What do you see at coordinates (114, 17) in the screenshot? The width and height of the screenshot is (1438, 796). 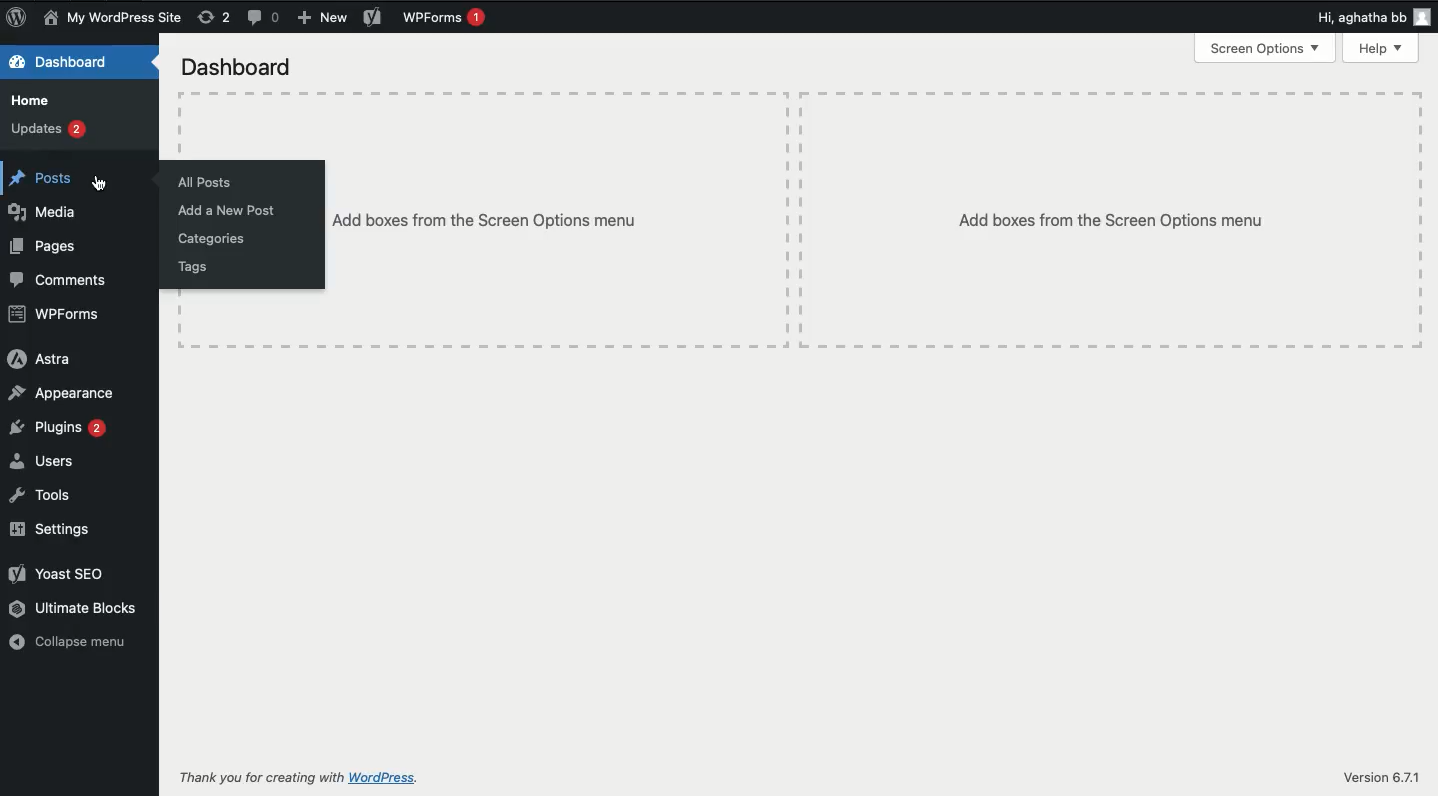 I see `Name` at bounding box center [114, 17].